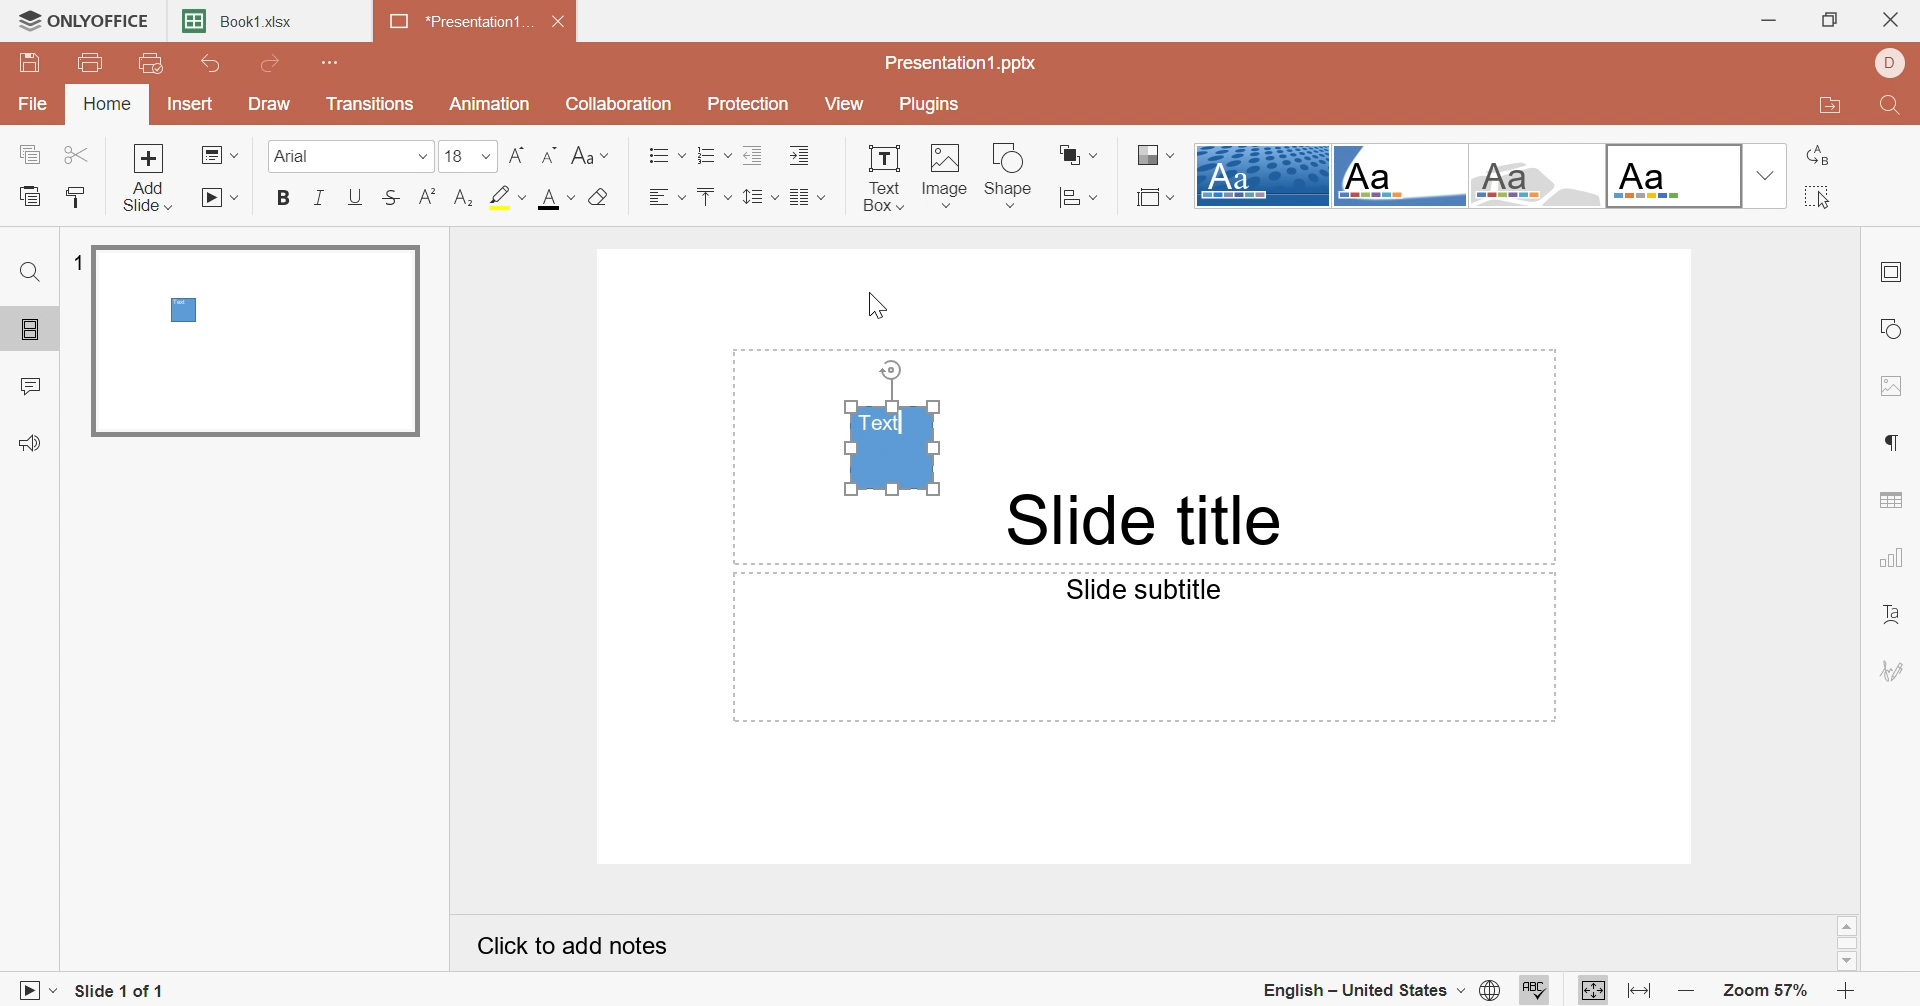 The height and width of the screenshot is (1006, 1920). Describe the element at coordinates (1847, 963) in the screenshot. I see `Scroll Down` at that location.